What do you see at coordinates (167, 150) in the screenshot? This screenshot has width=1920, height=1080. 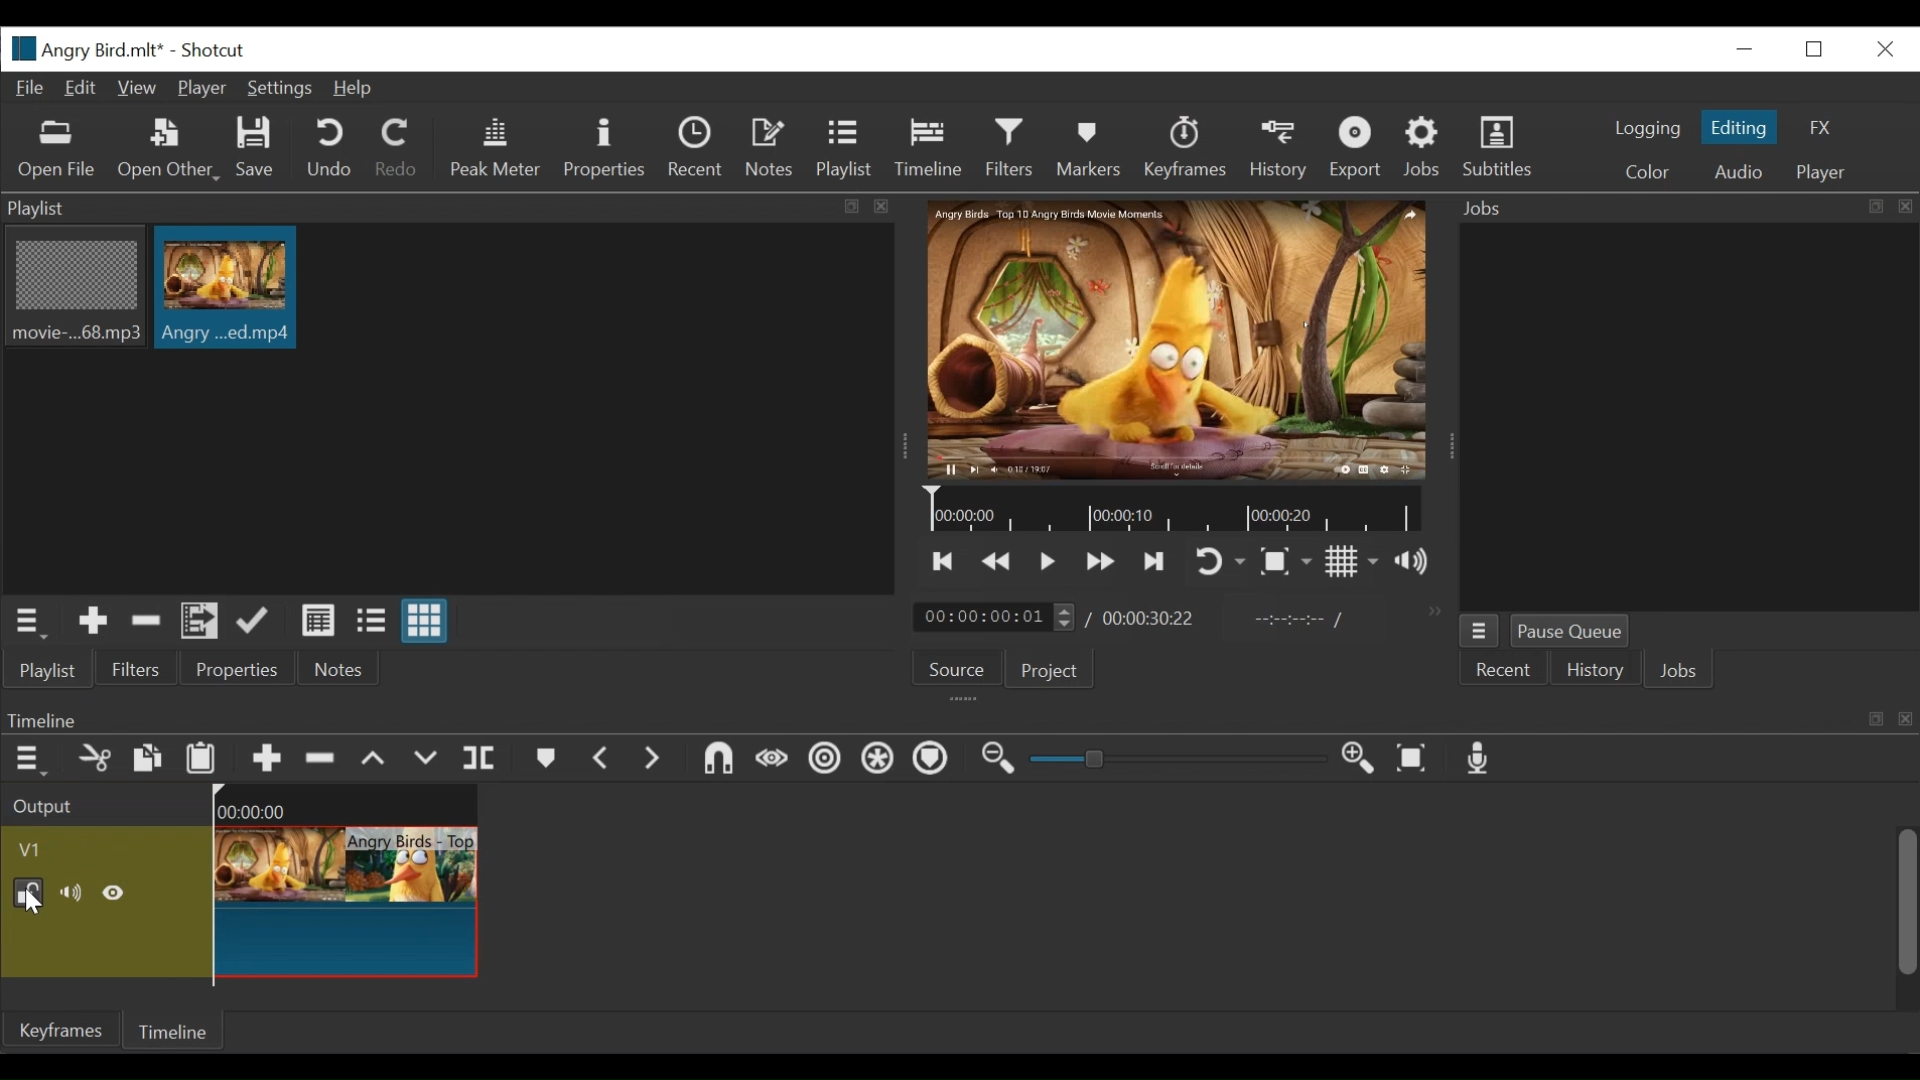 I see `Open Other` at bounding box center [167, 150].